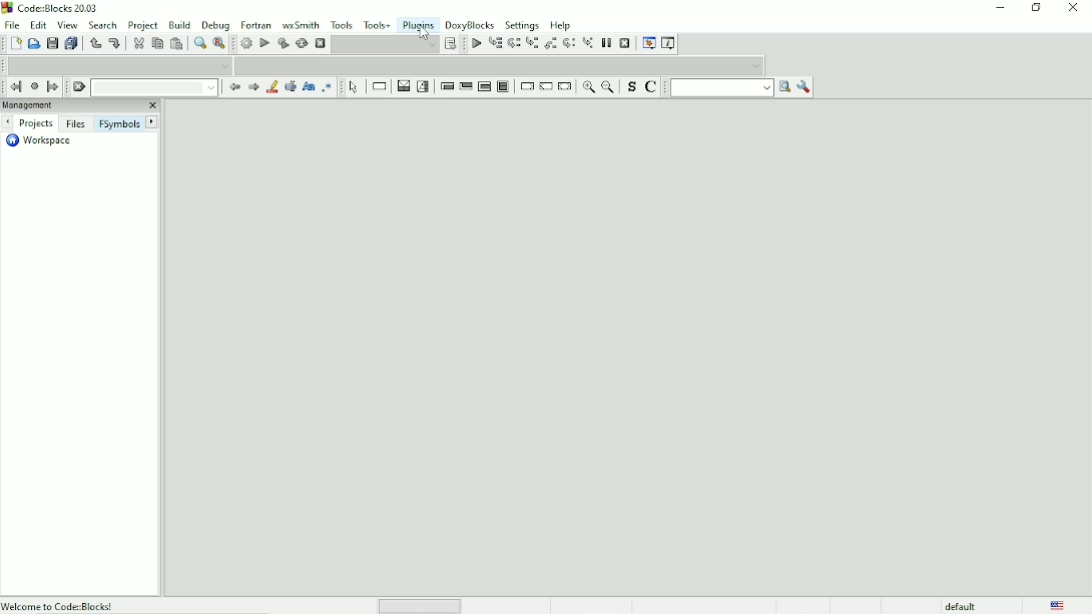 The width and height of the screenshot is (1092, 614). Describe the element at coordinates (301, 43) in the screenshot. I see `Rebuild` at that location.